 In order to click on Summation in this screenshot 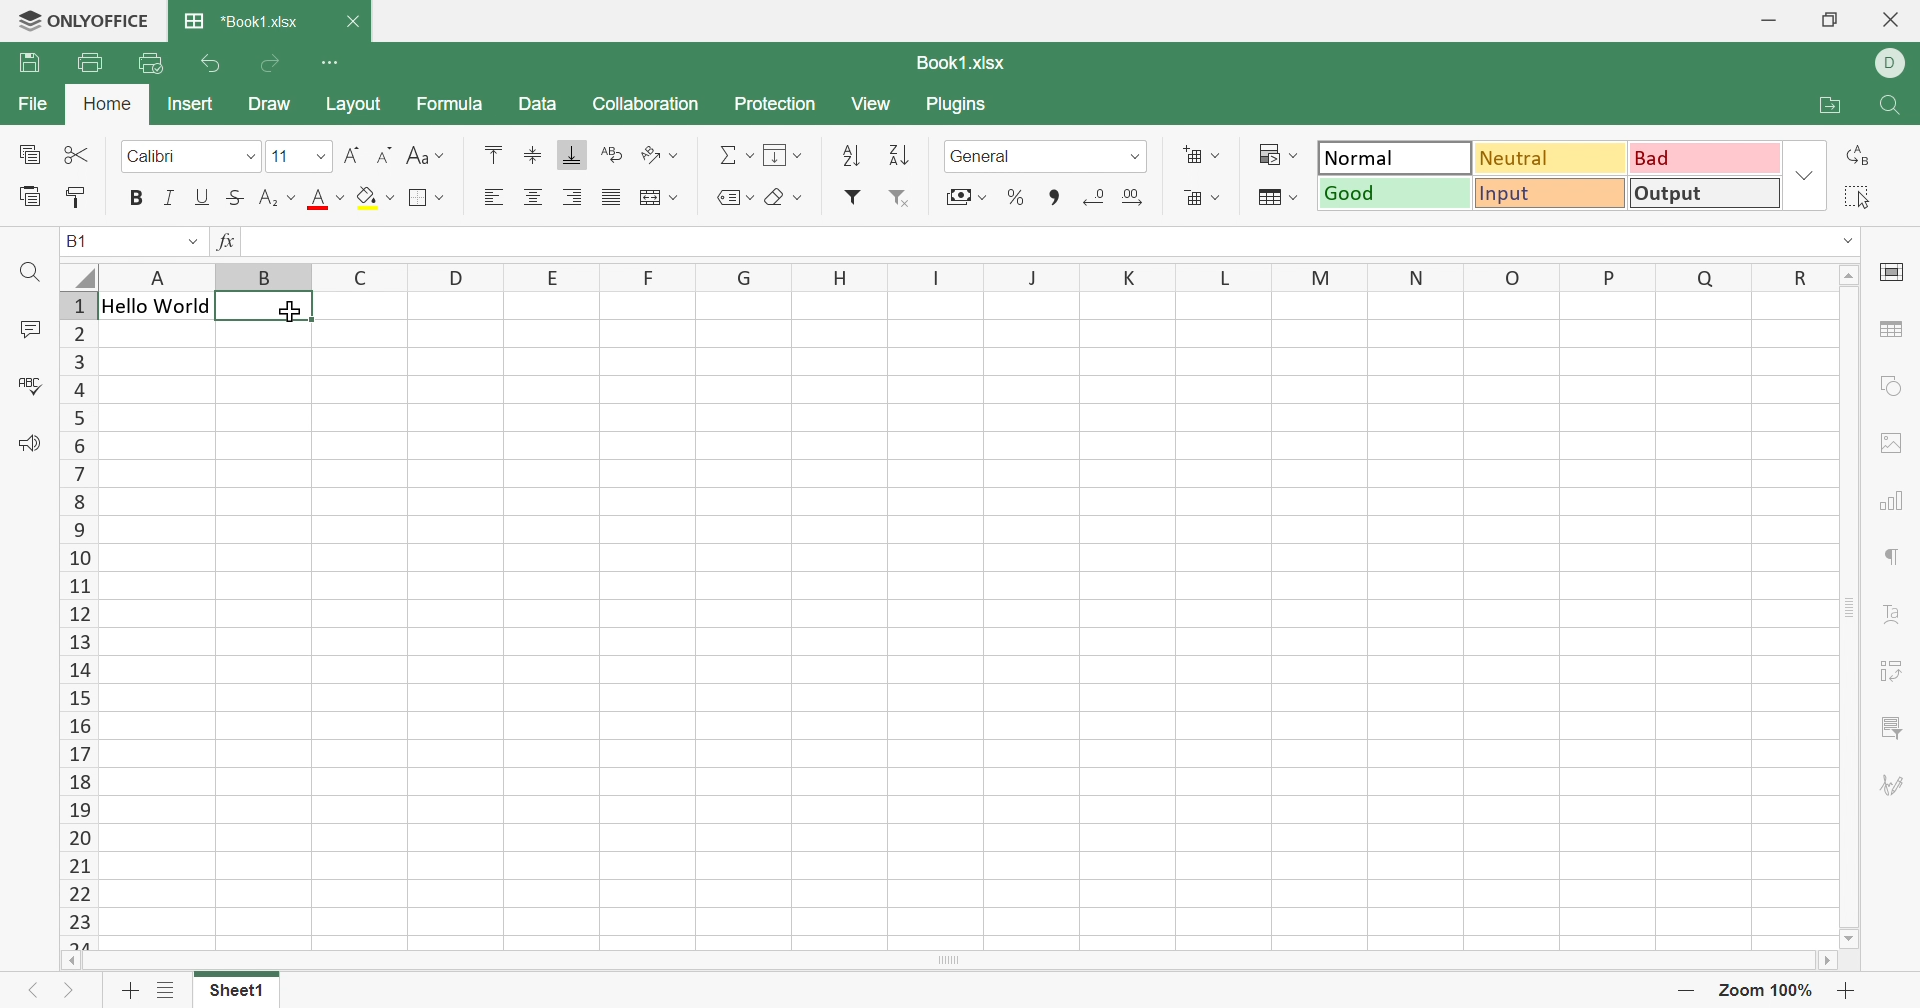, I will do `click(737, 157)`.